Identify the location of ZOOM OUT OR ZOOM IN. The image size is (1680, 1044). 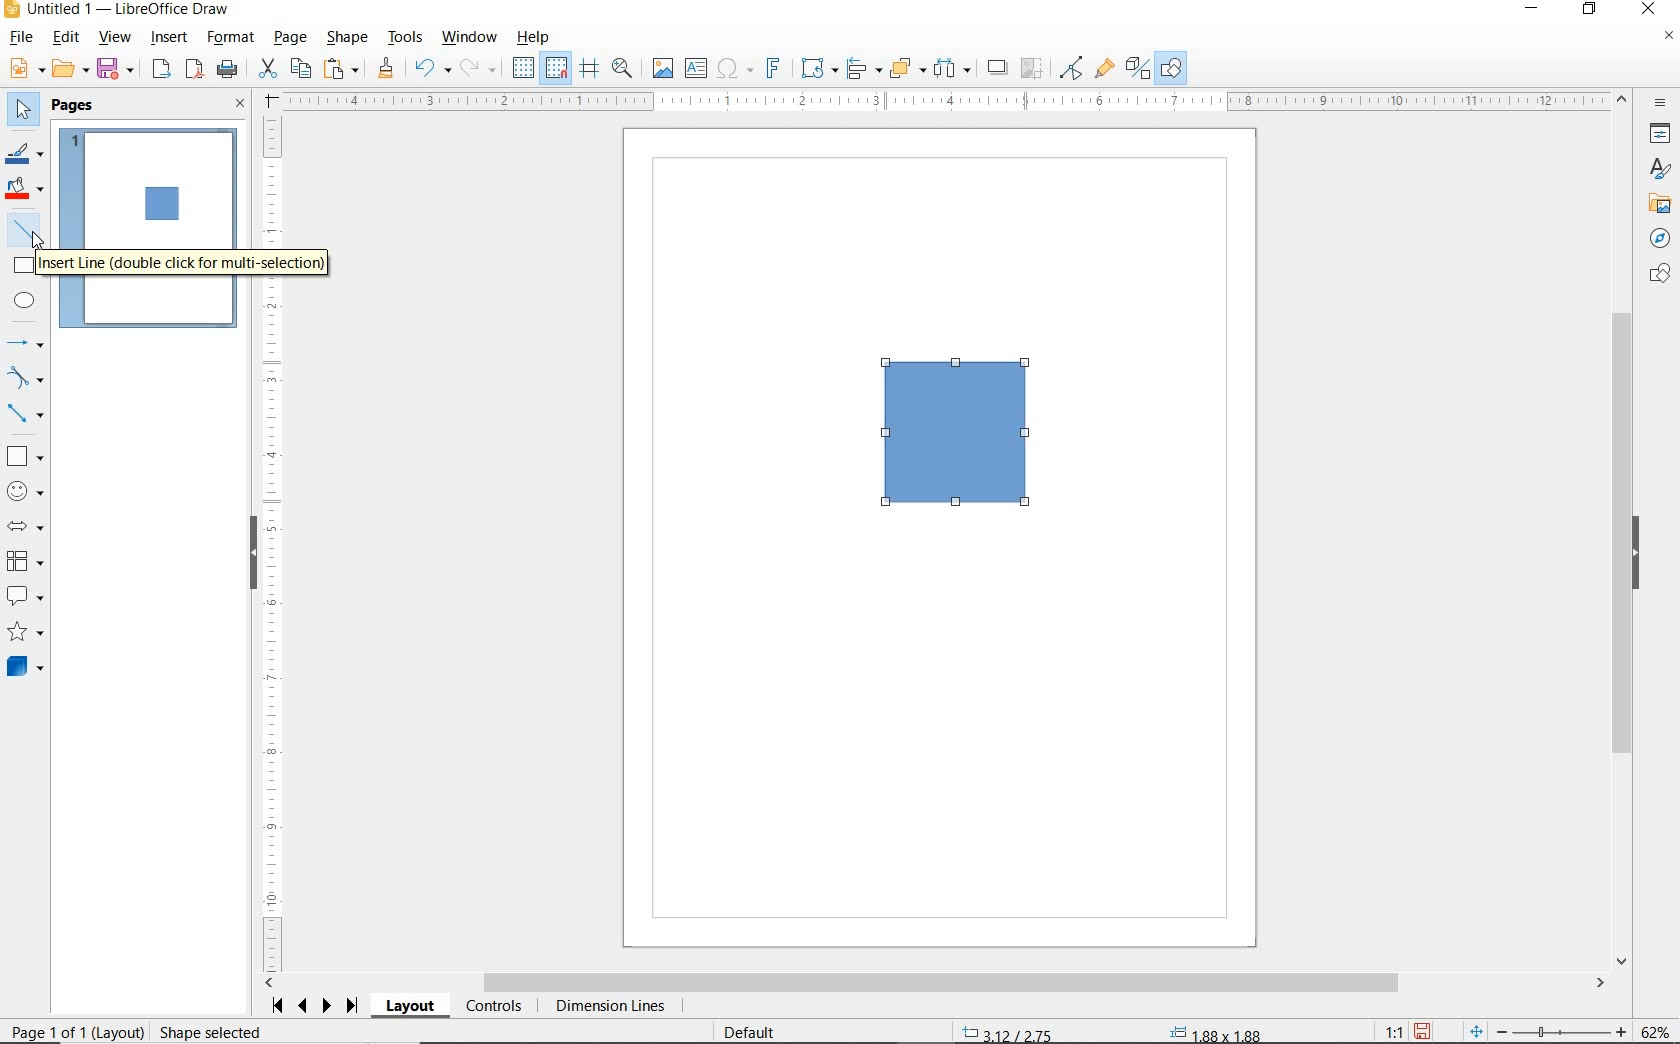
(1549, 1028).